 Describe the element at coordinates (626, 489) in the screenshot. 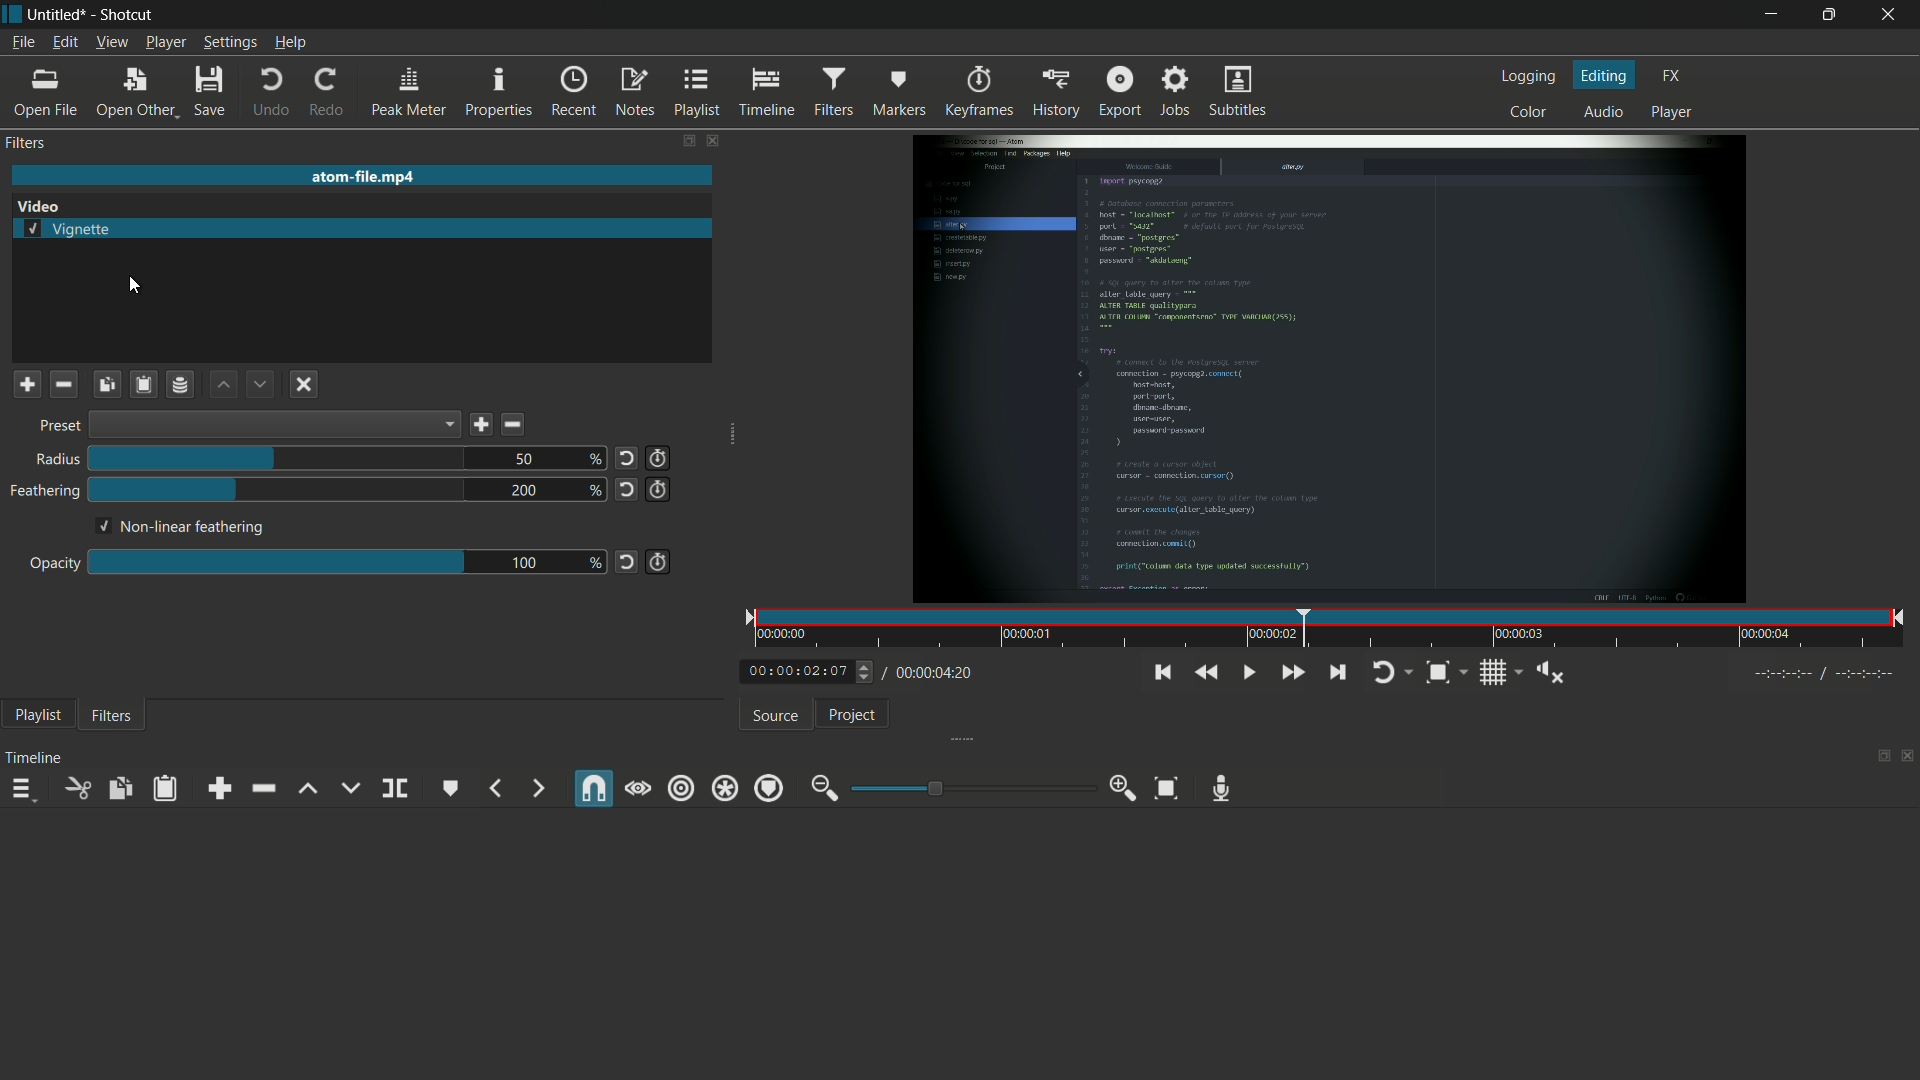

I see `reset to default` at that location.